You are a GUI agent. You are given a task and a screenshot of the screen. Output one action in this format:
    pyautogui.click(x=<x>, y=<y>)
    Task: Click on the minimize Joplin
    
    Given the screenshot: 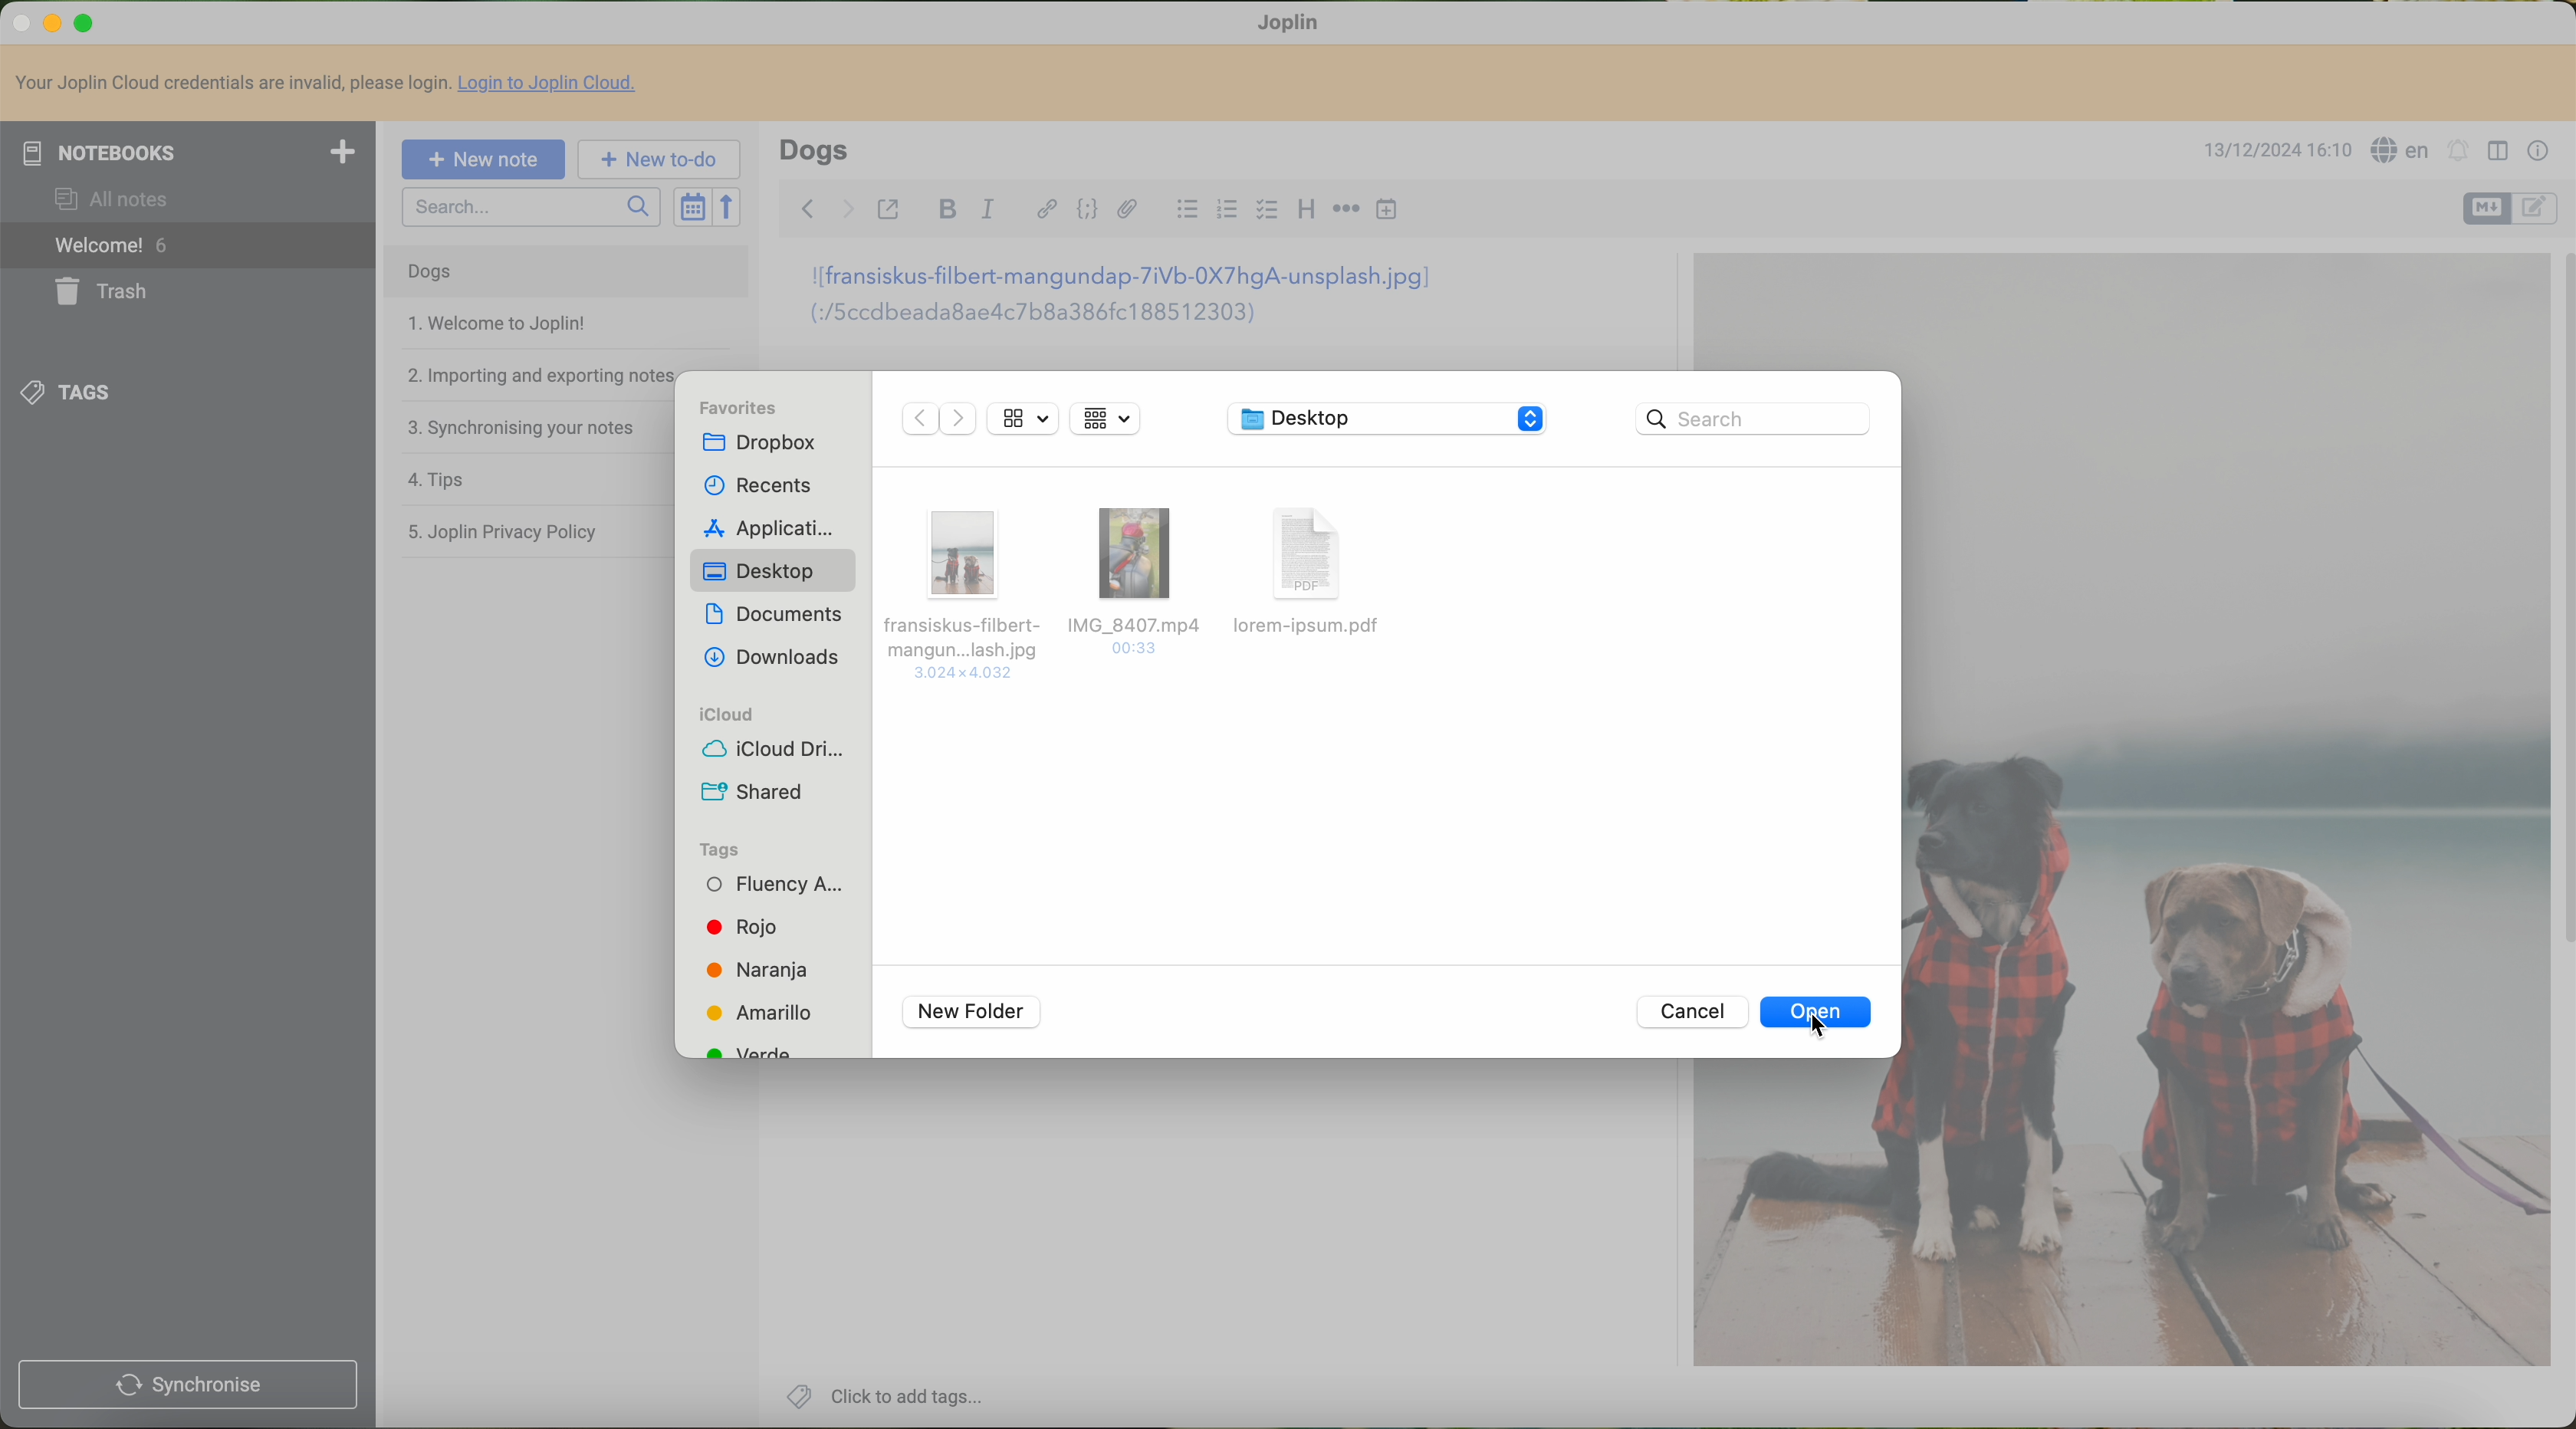 What is the action you would take?
    pyautogui.click(x=53, y=24)
    